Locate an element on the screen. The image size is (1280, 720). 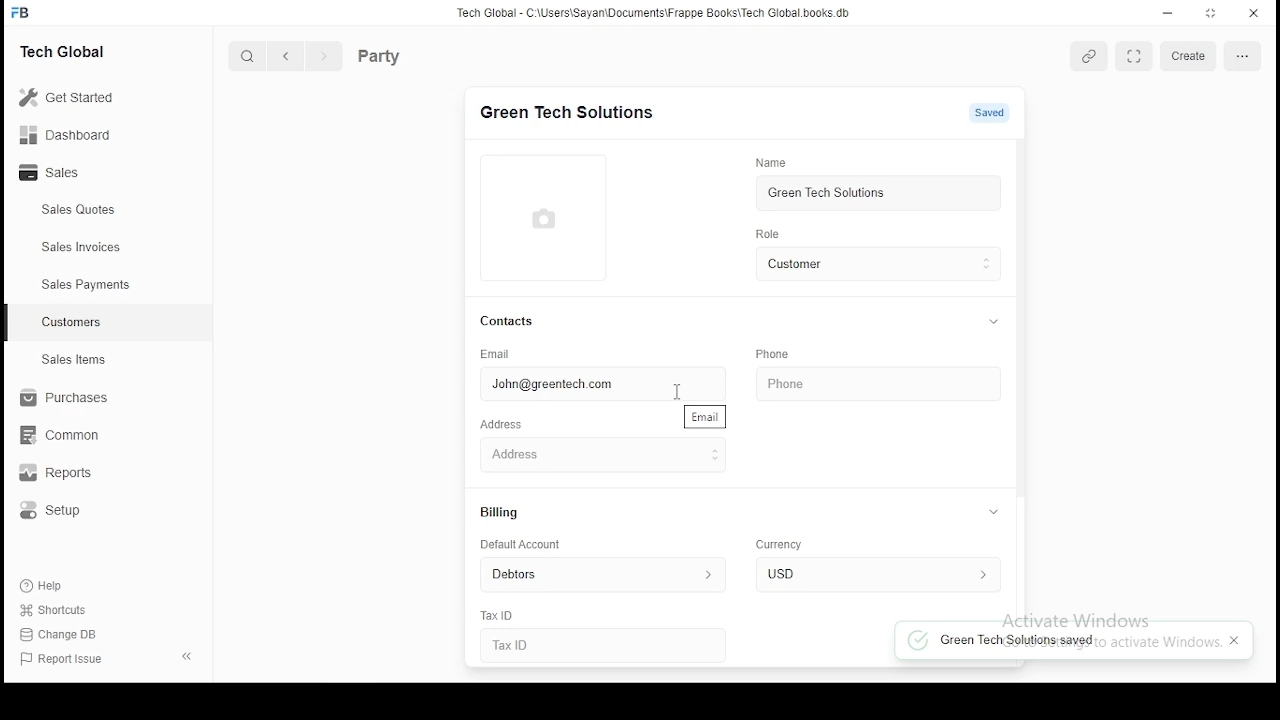
green tech solutions is located at coordinates (565, 112).